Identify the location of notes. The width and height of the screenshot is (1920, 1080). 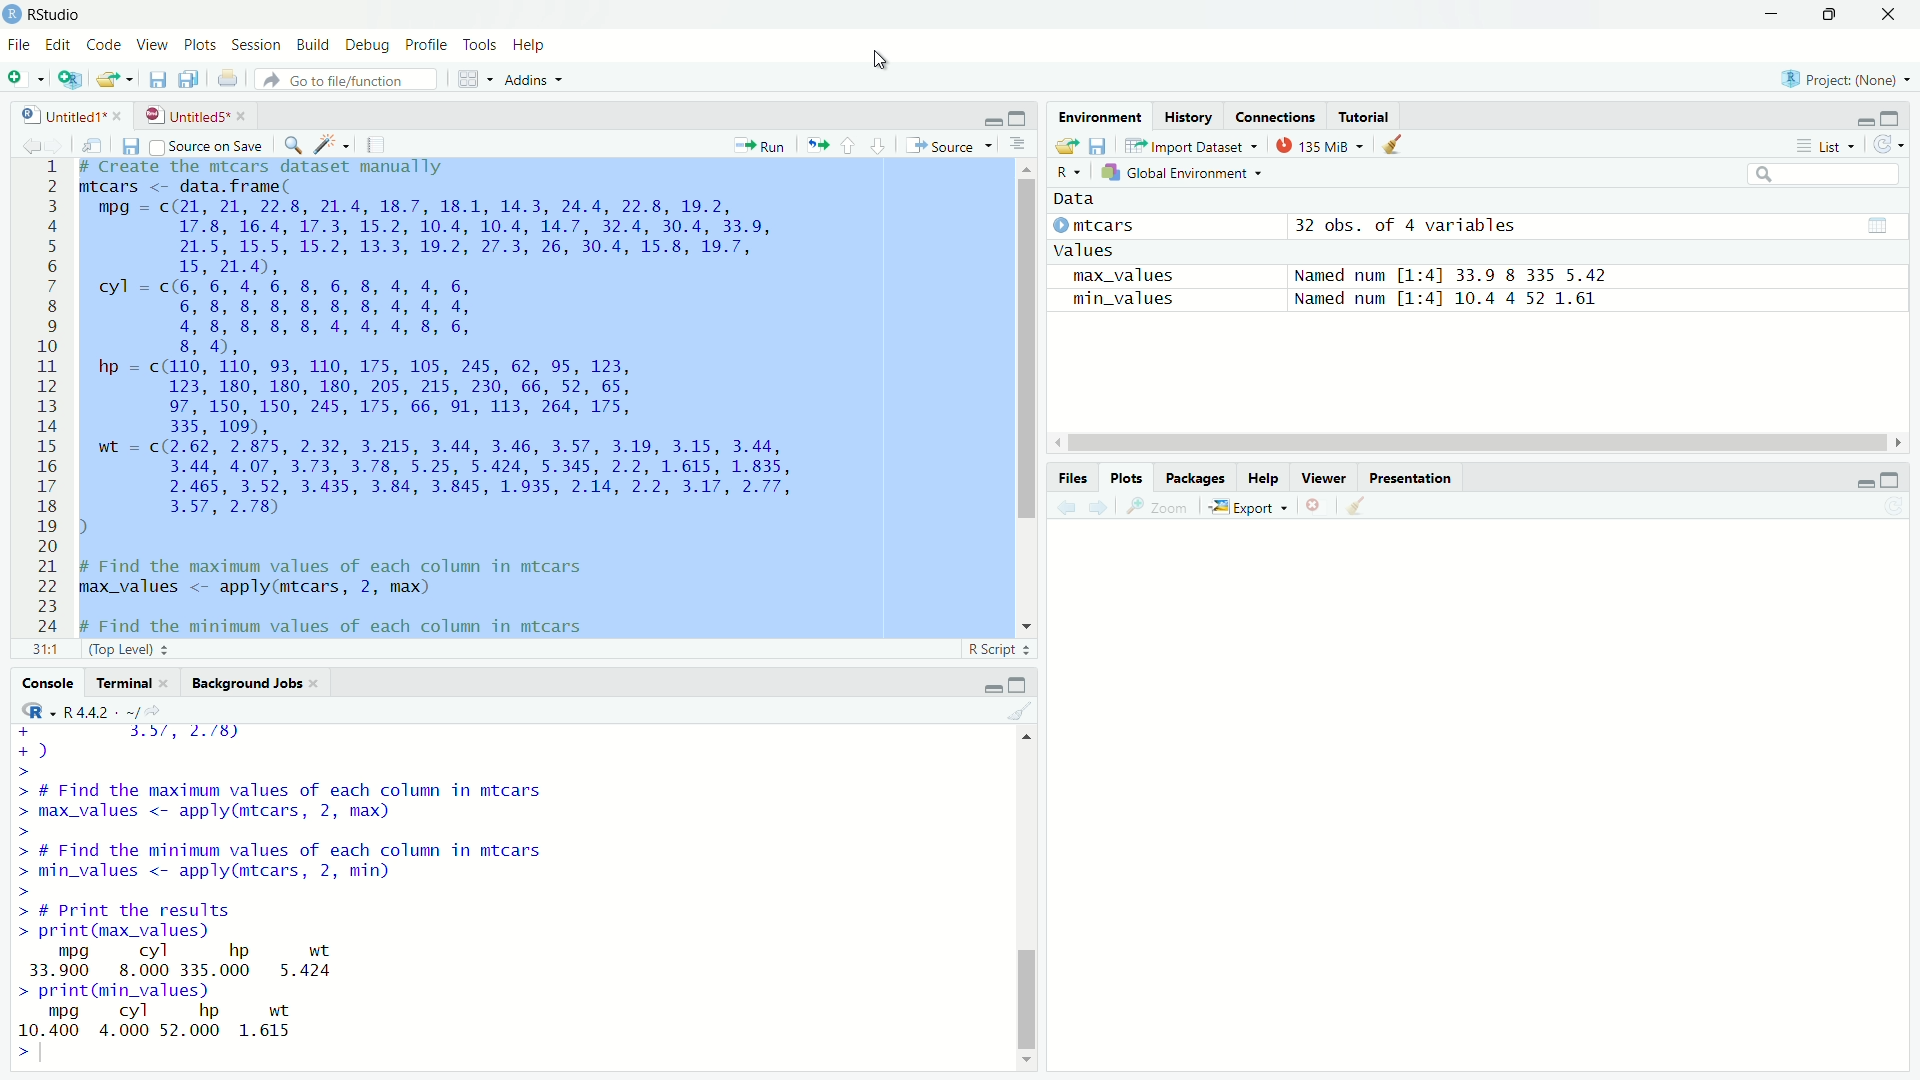
(374, 144).